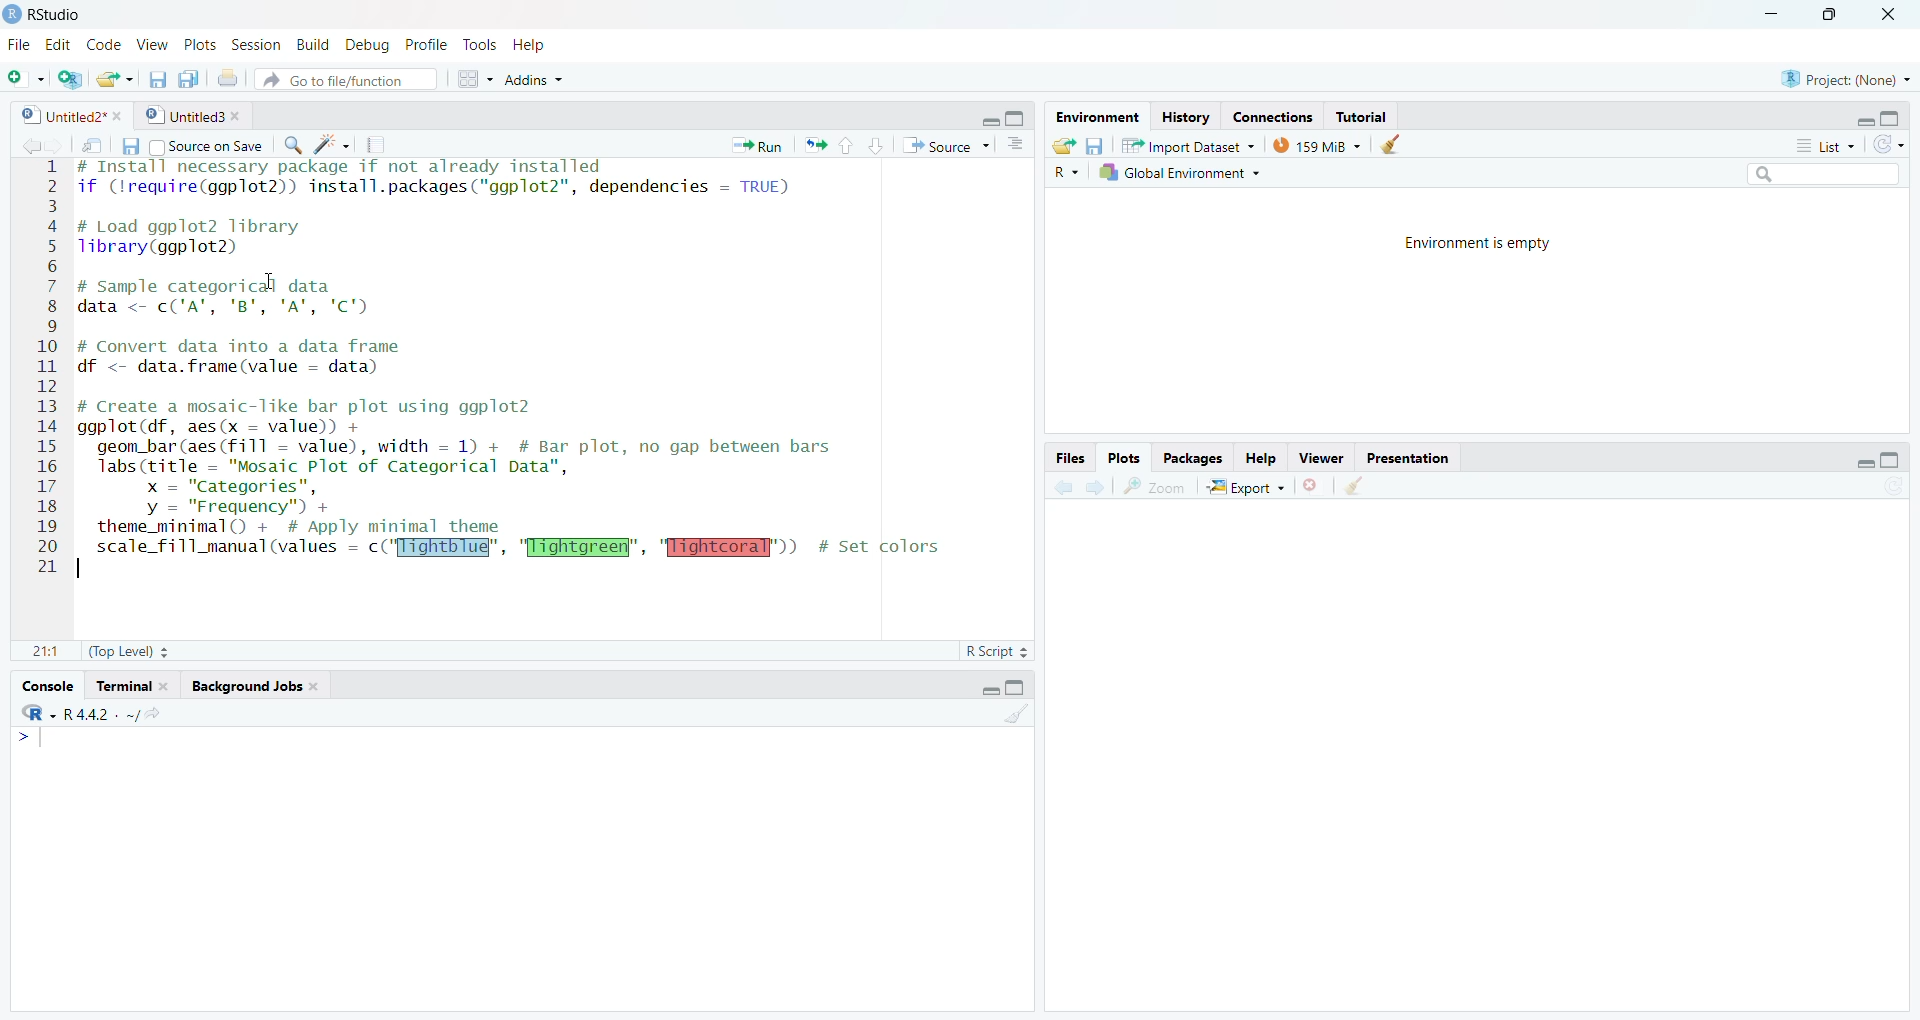 This screenshot has height=1020, width=1920. I want to click on # Install necessary package if not already installed
if (lrequire(ggplot2)) install.packages("ggplot2", dependencies — TRUE), so click(447, 183).